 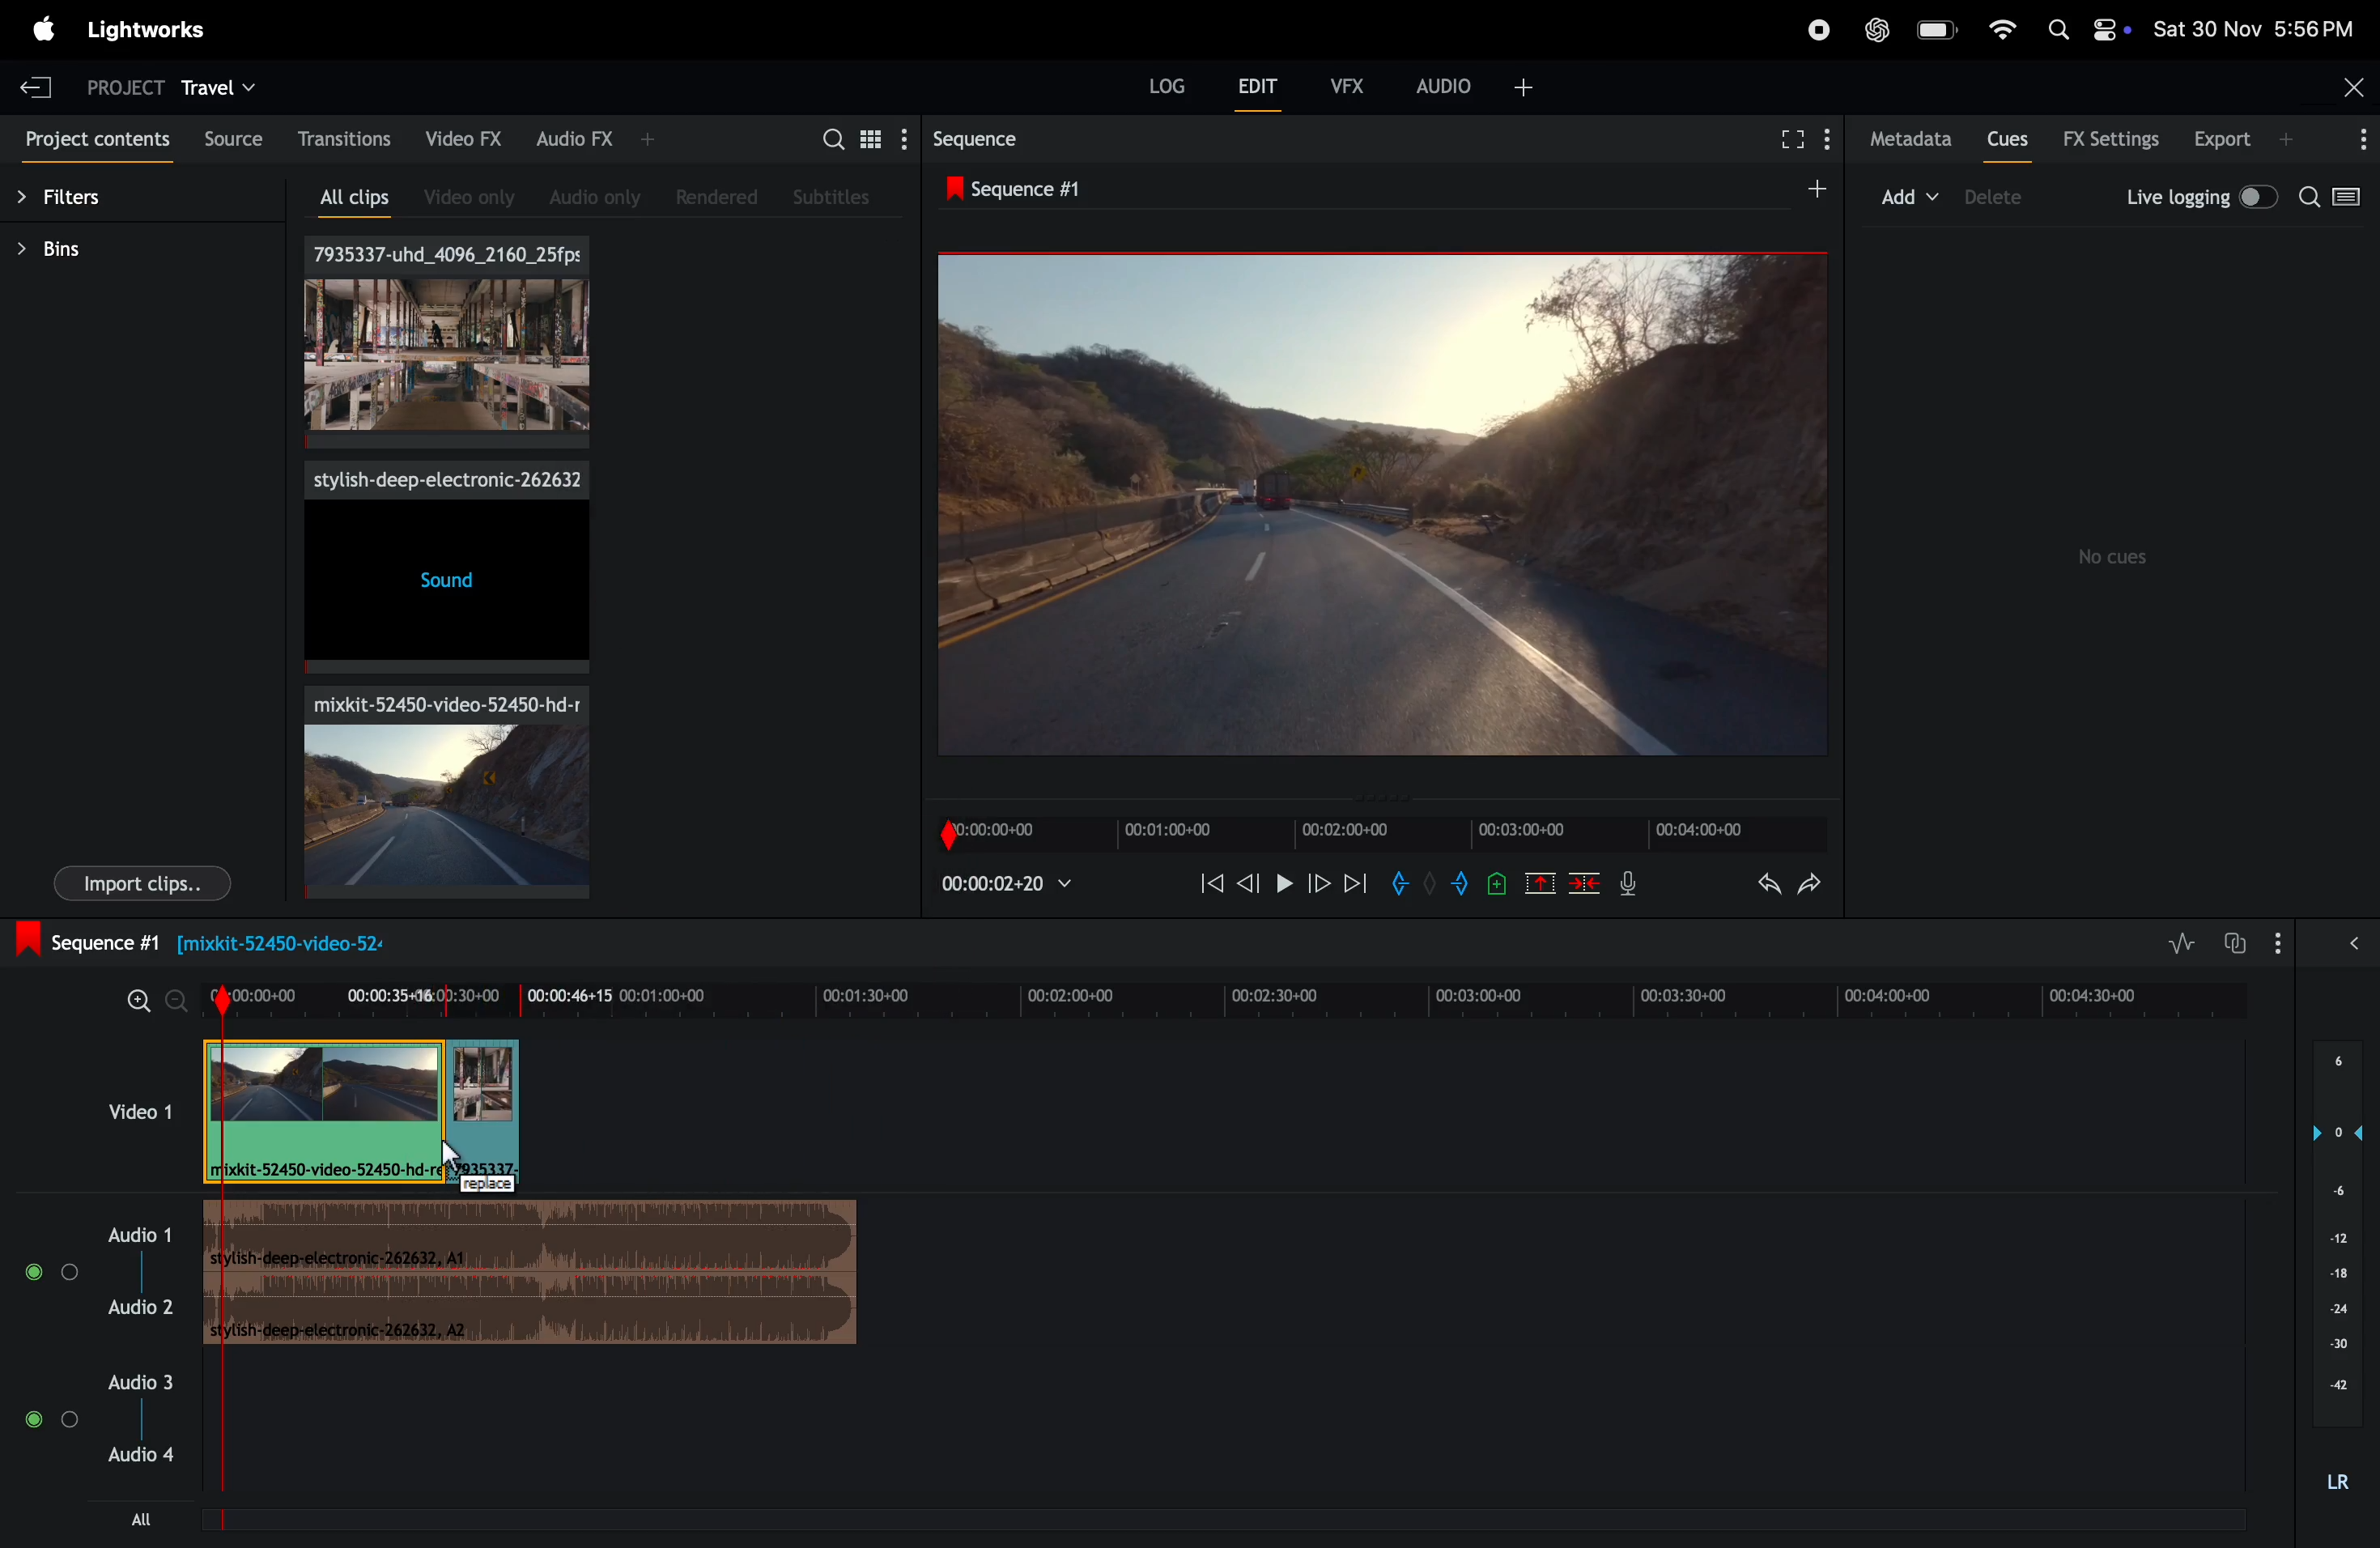 What do you see at coordinates (2233, 139) in the screenshot?
I see `export` at bounding box center [2233, 139].